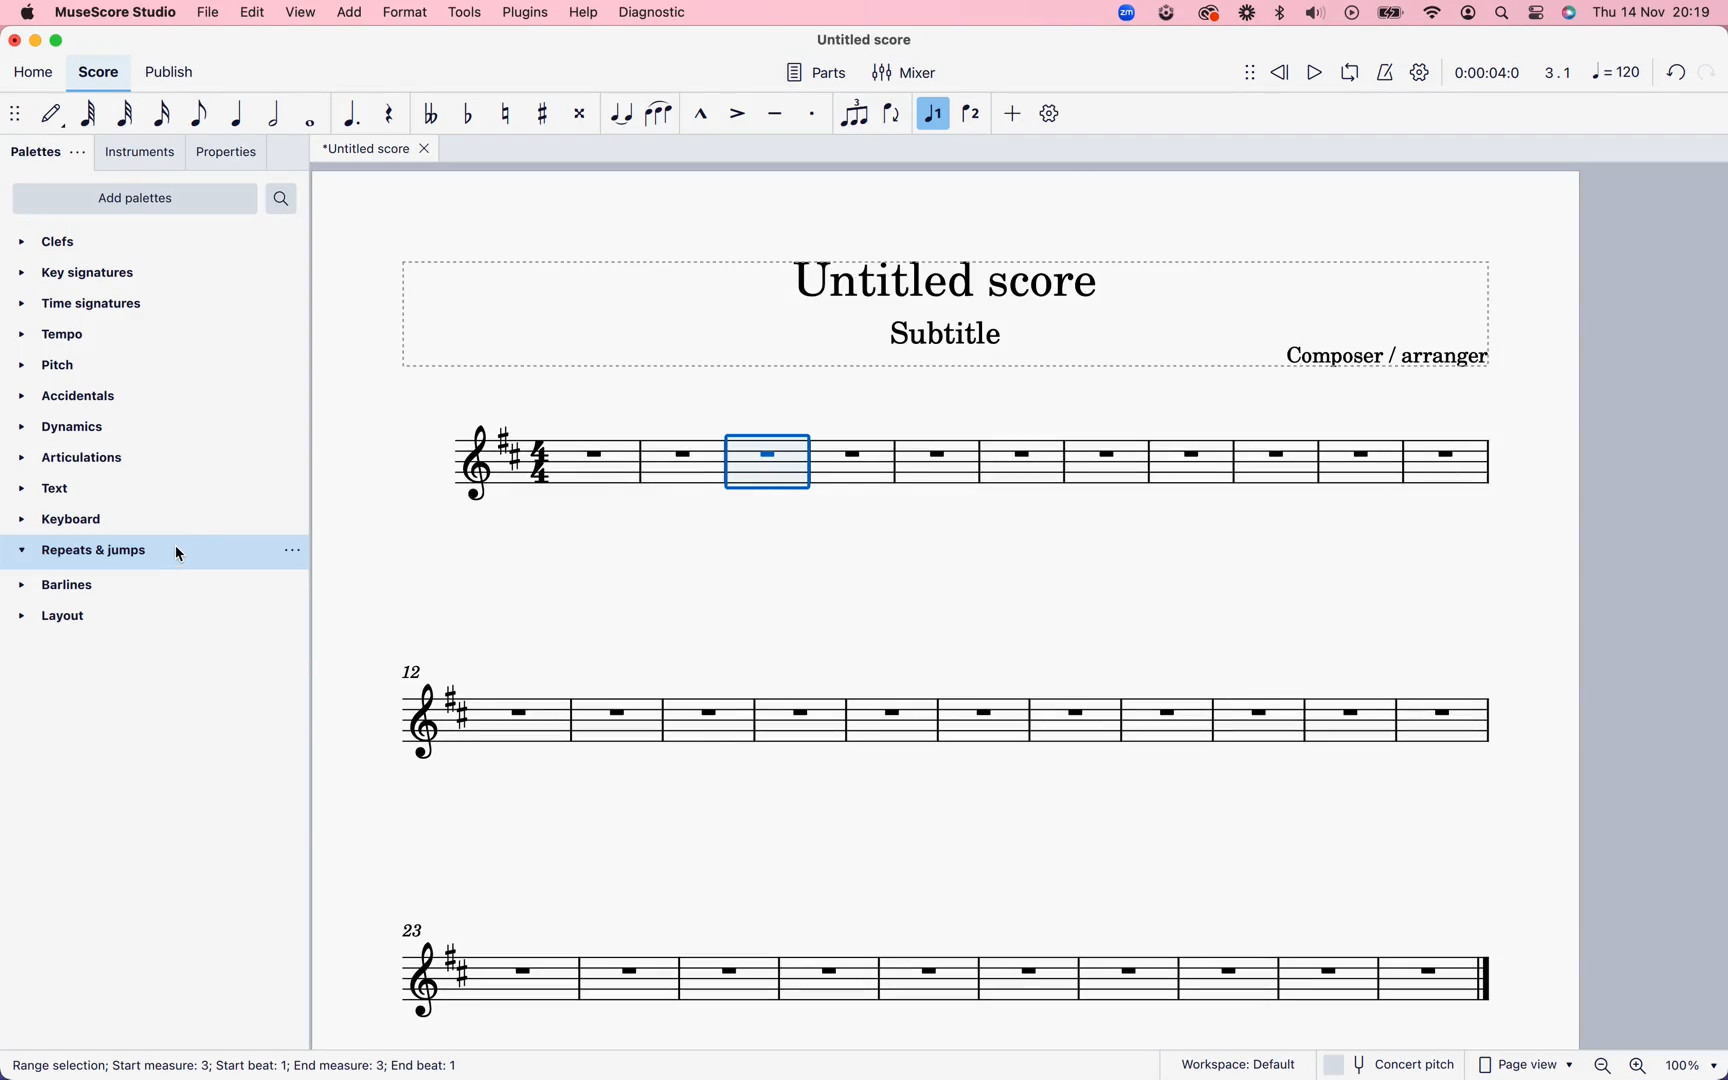 The image size is (1728, 1080). I want to click on text, so click(63, 486).